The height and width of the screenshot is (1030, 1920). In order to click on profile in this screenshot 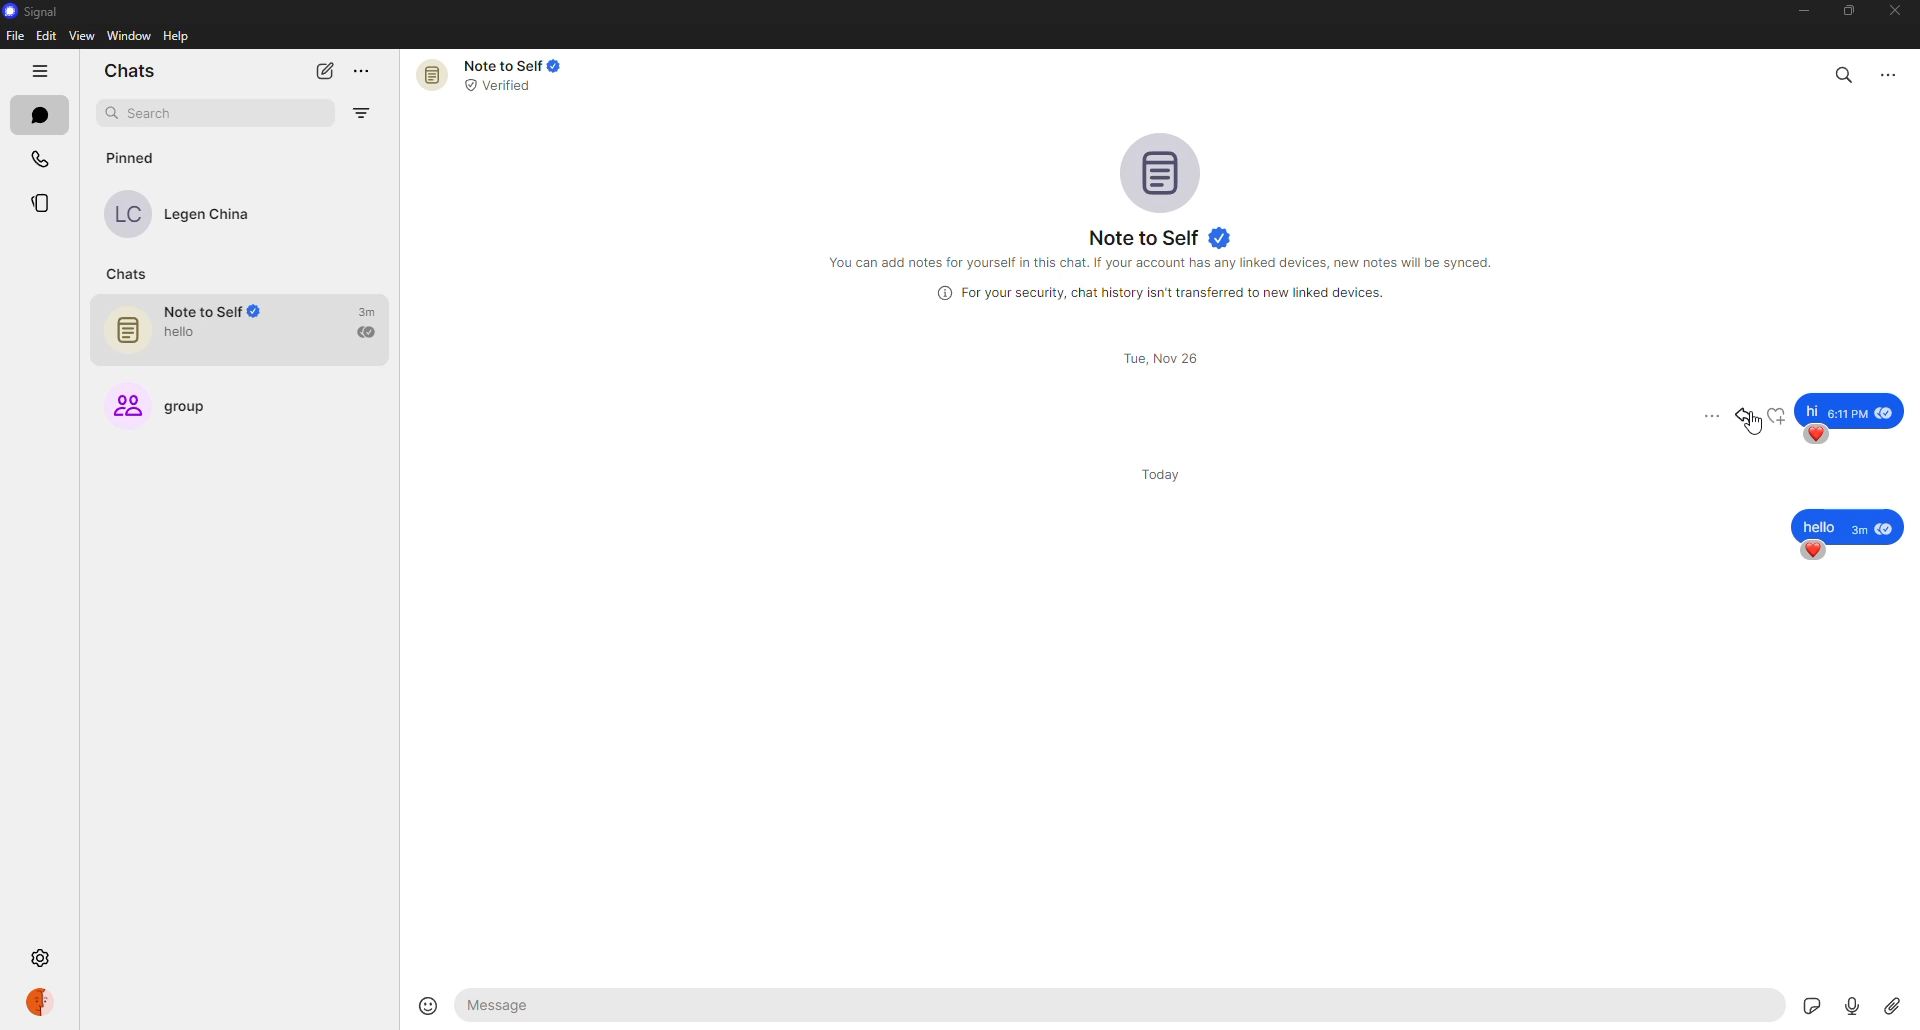, I will do `click(48, 1001)`.